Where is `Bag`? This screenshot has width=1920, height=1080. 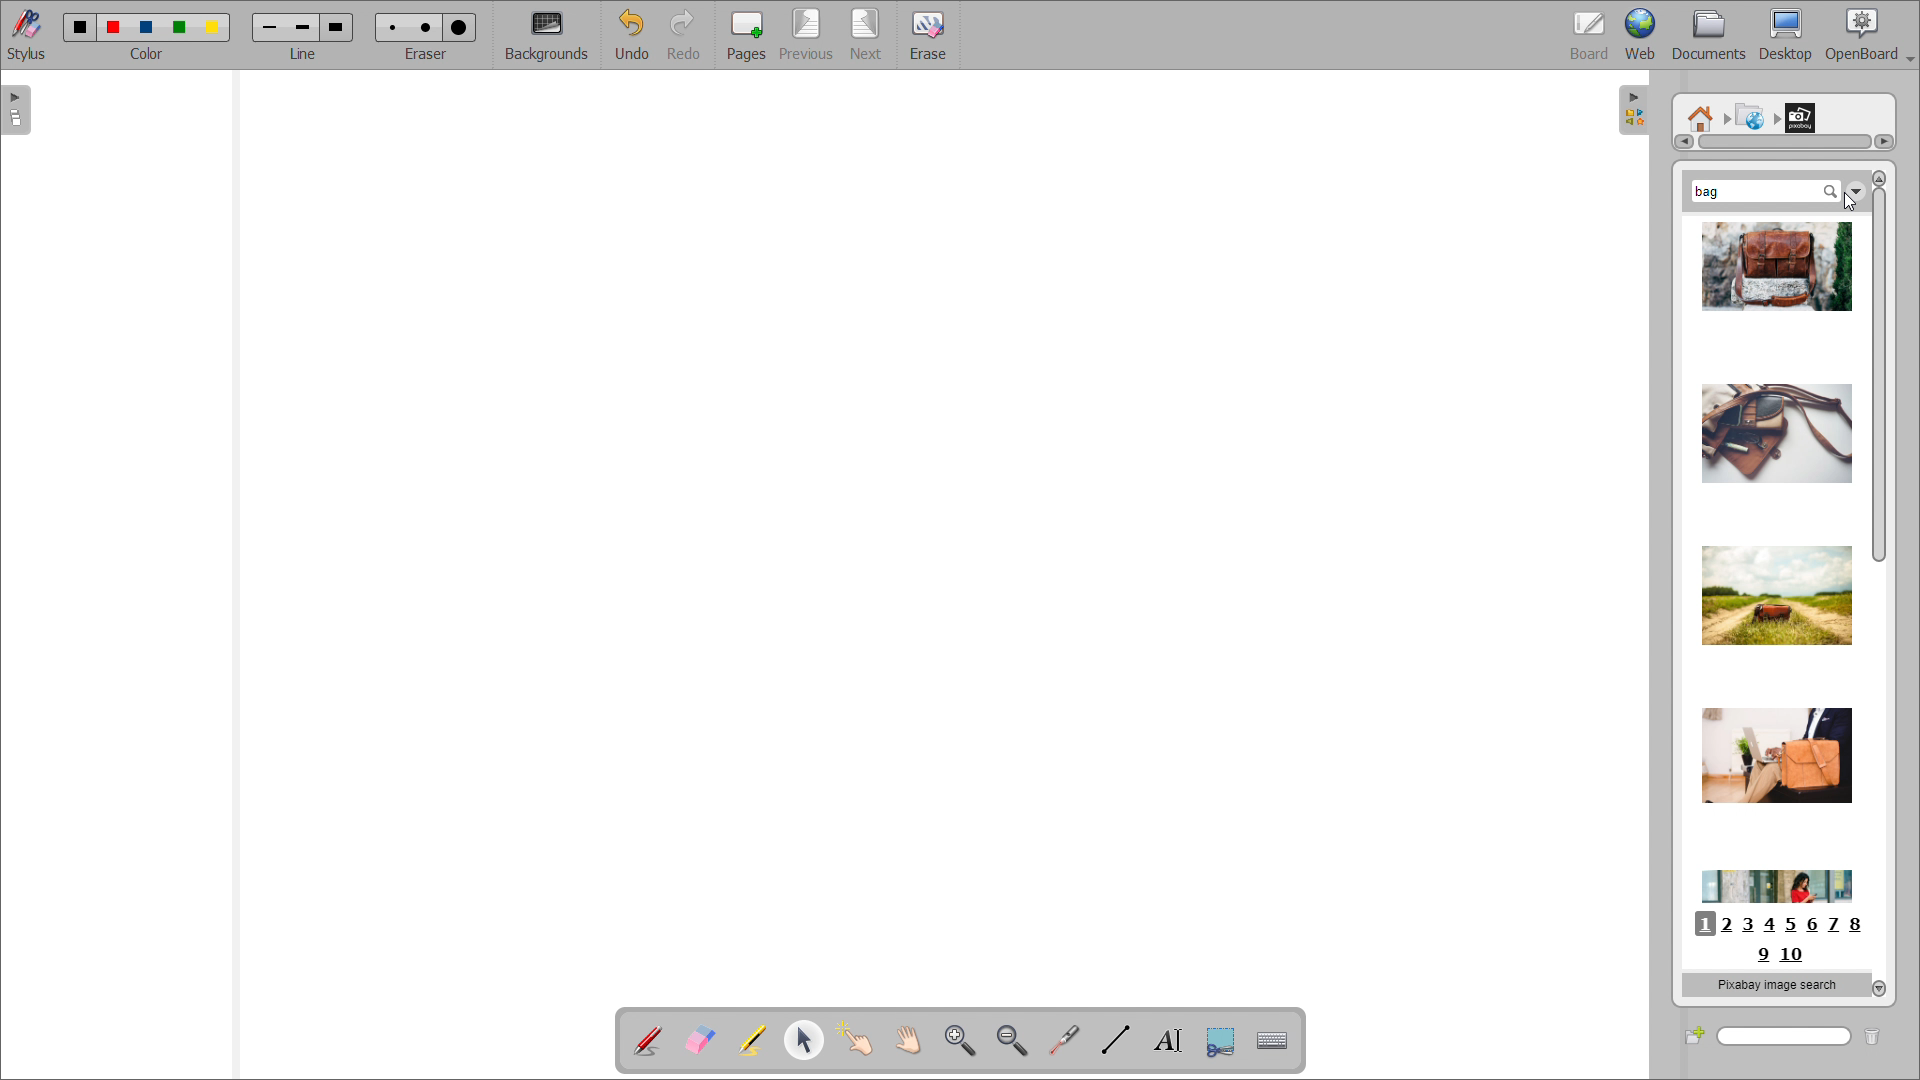
Bag is located at coordinates (1715, 189).